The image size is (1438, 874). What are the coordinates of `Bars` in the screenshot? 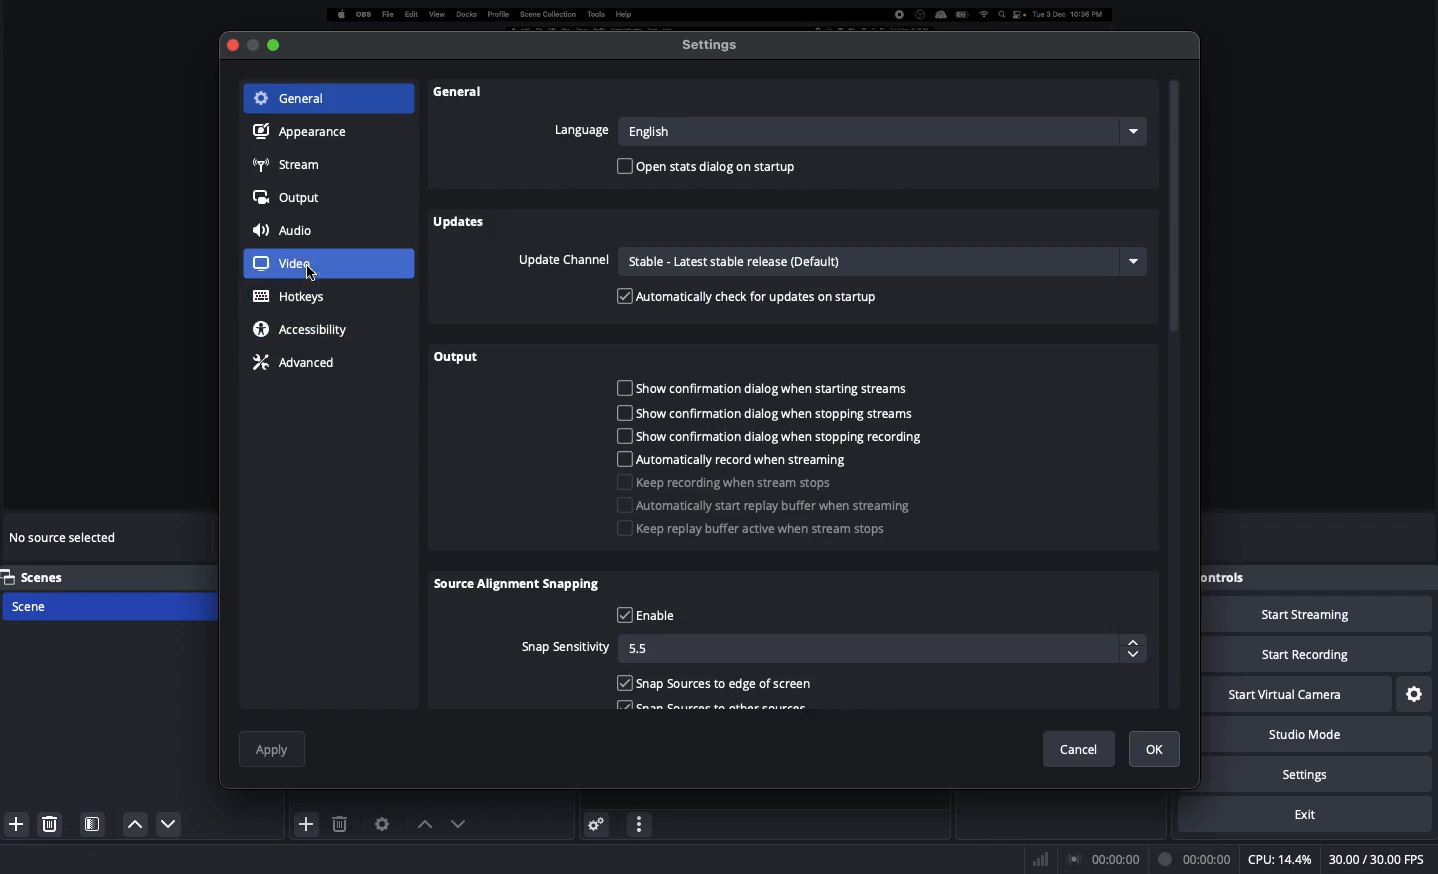 It's located at (1042, 857).